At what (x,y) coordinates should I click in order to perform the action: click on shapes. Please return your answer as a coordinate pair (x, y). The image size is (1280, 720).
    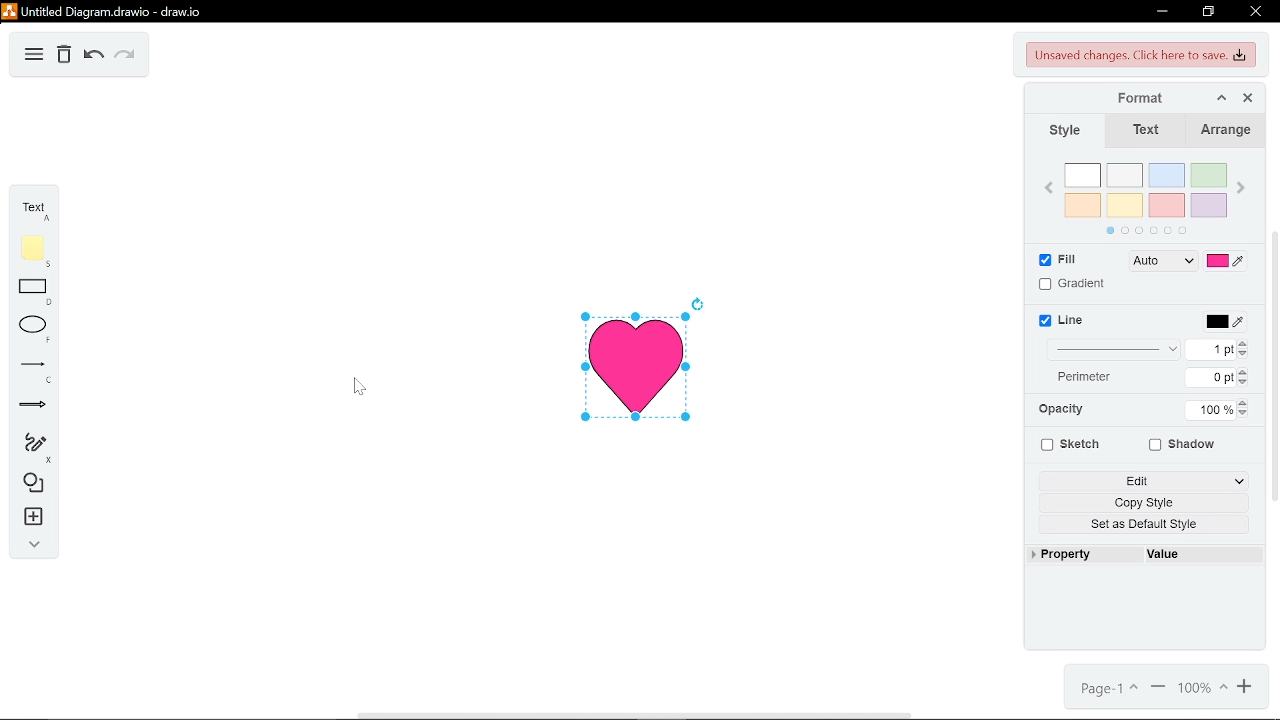
    Looking at the image, I should click on (32, 483).